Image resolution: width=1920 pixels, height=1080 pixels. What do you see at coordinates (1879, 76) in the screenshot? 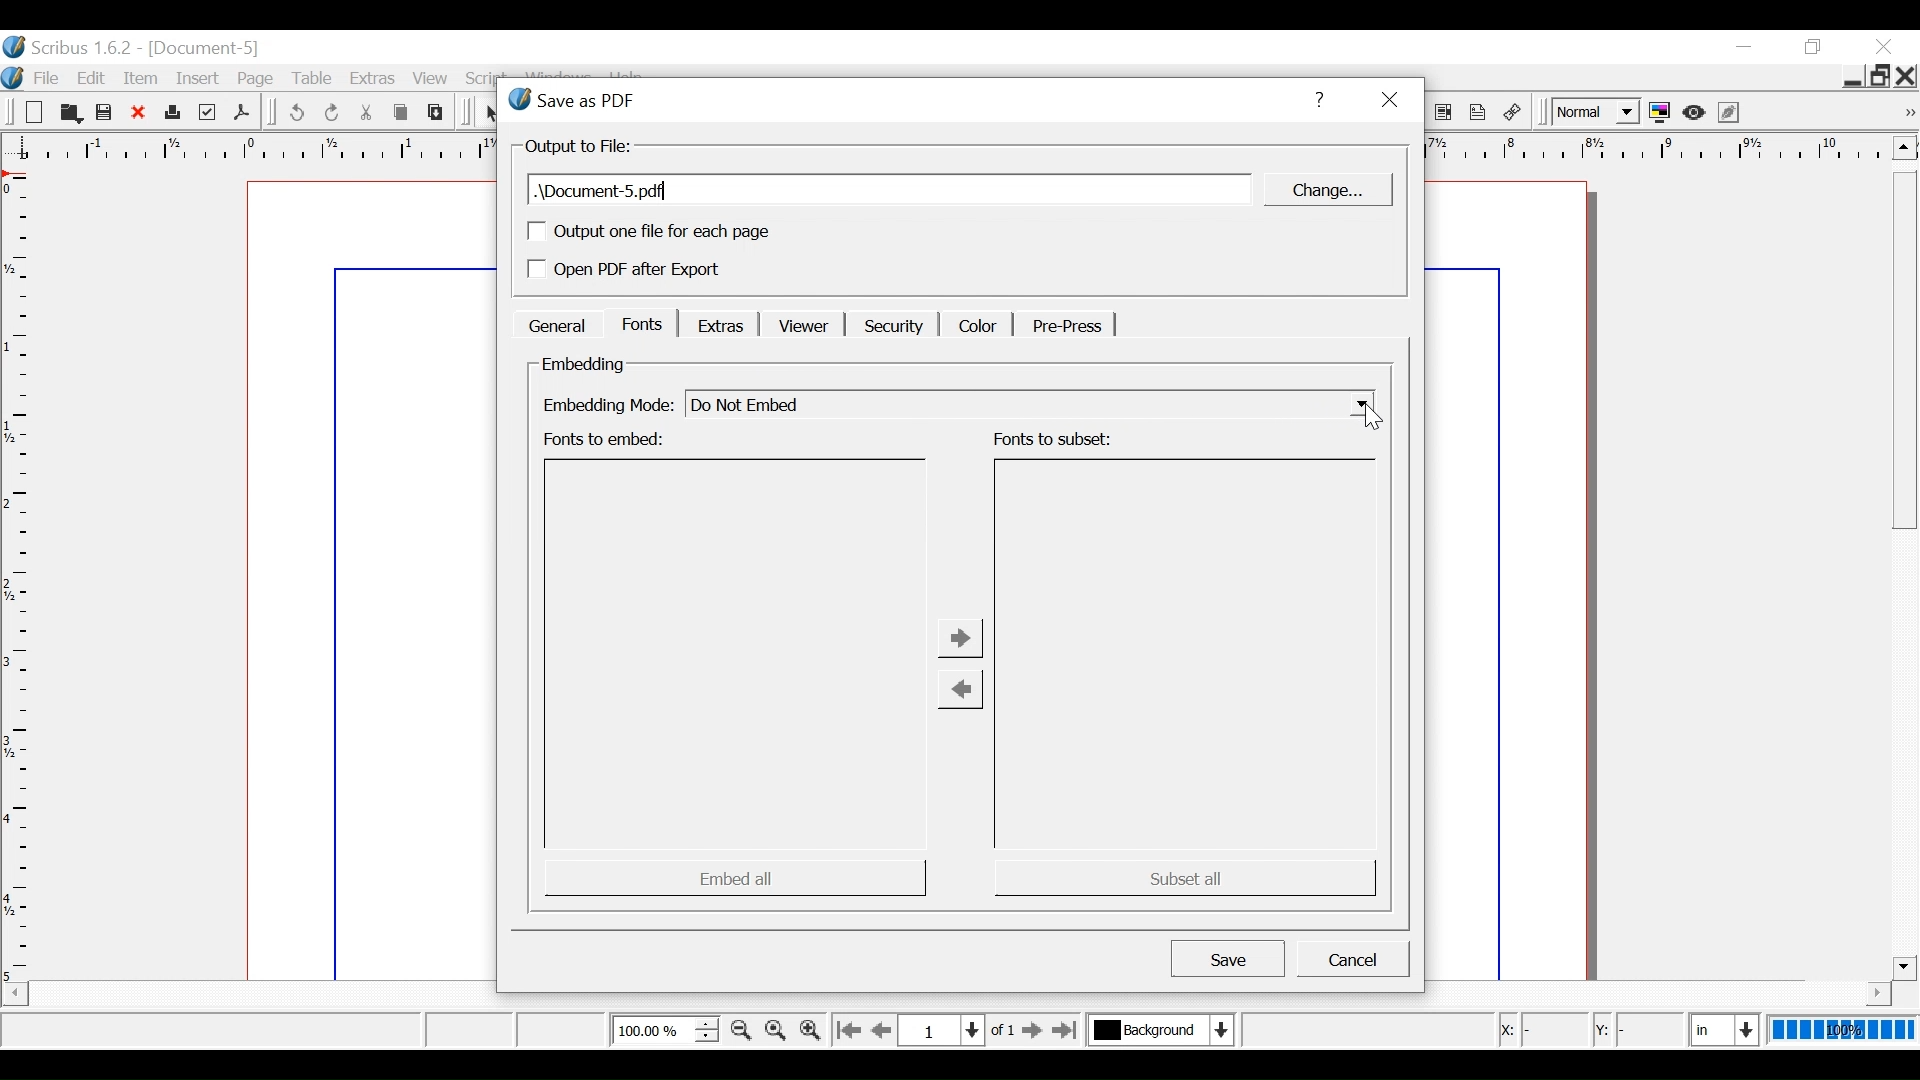
I see `Restore` at bounding box center [1879, 76].